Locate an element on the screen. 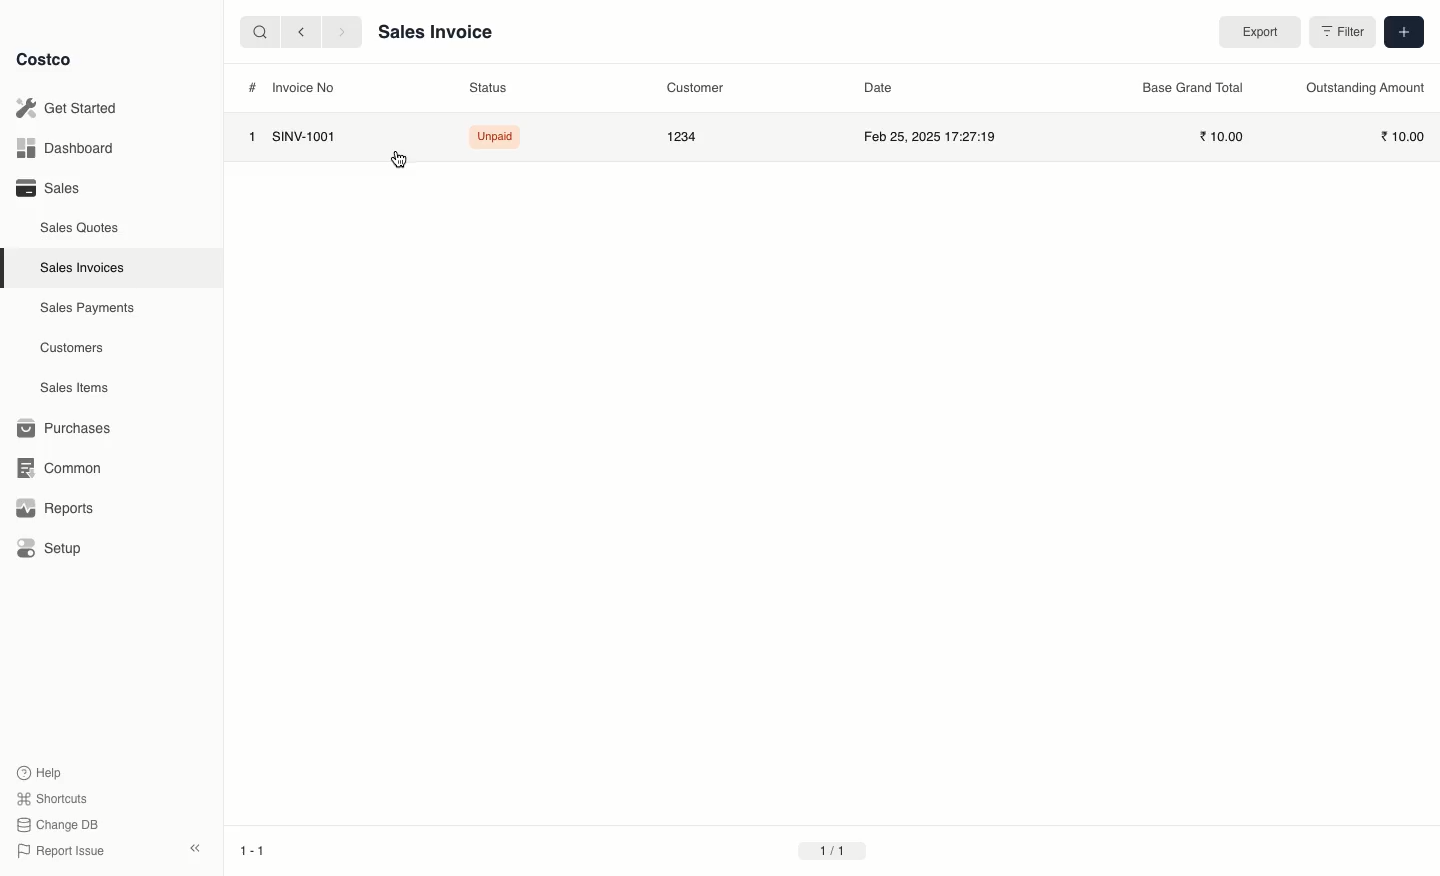 The height and width of the screenshot is (876, 1440). Get Started is located at coordinates (74, 107).